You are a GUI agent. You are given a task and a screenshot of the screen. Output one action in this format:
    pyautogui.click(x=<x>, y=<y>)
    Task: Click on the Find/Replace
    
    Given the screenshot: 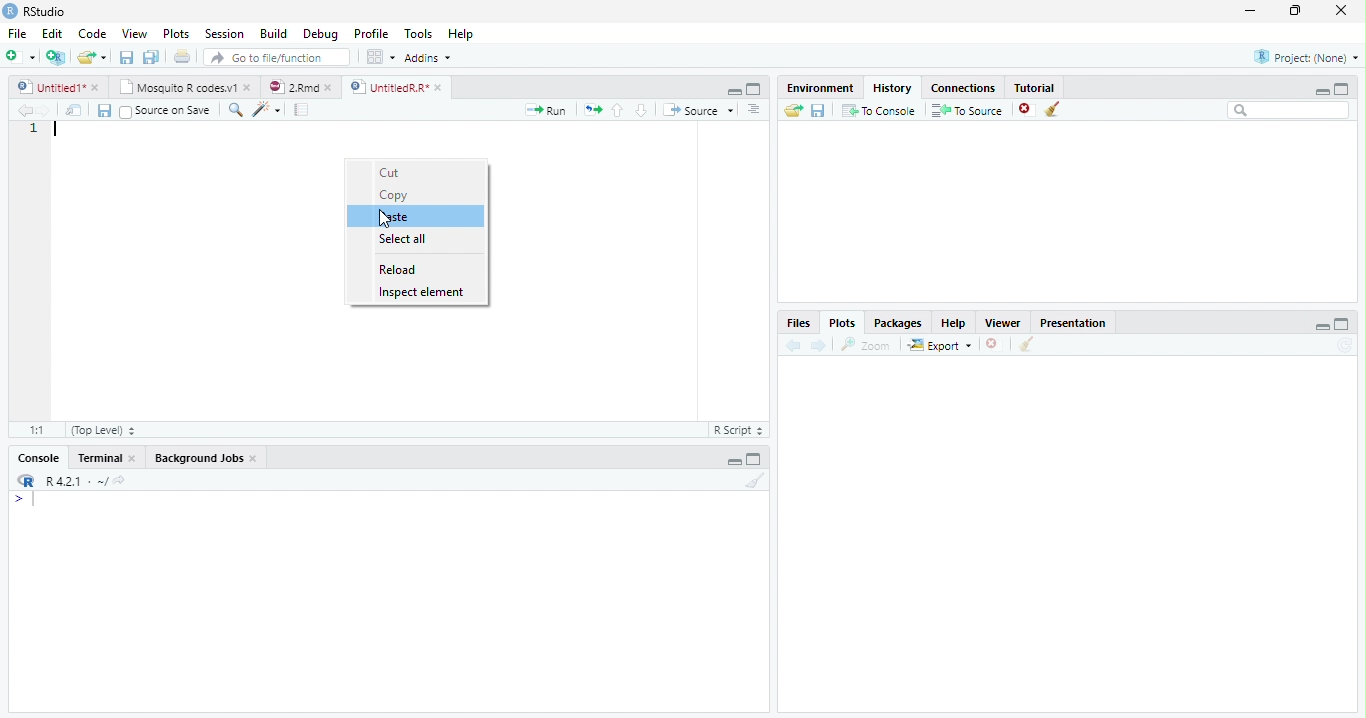 What is the action you would take?
    pyautogui.click(x=233, y=110)
    